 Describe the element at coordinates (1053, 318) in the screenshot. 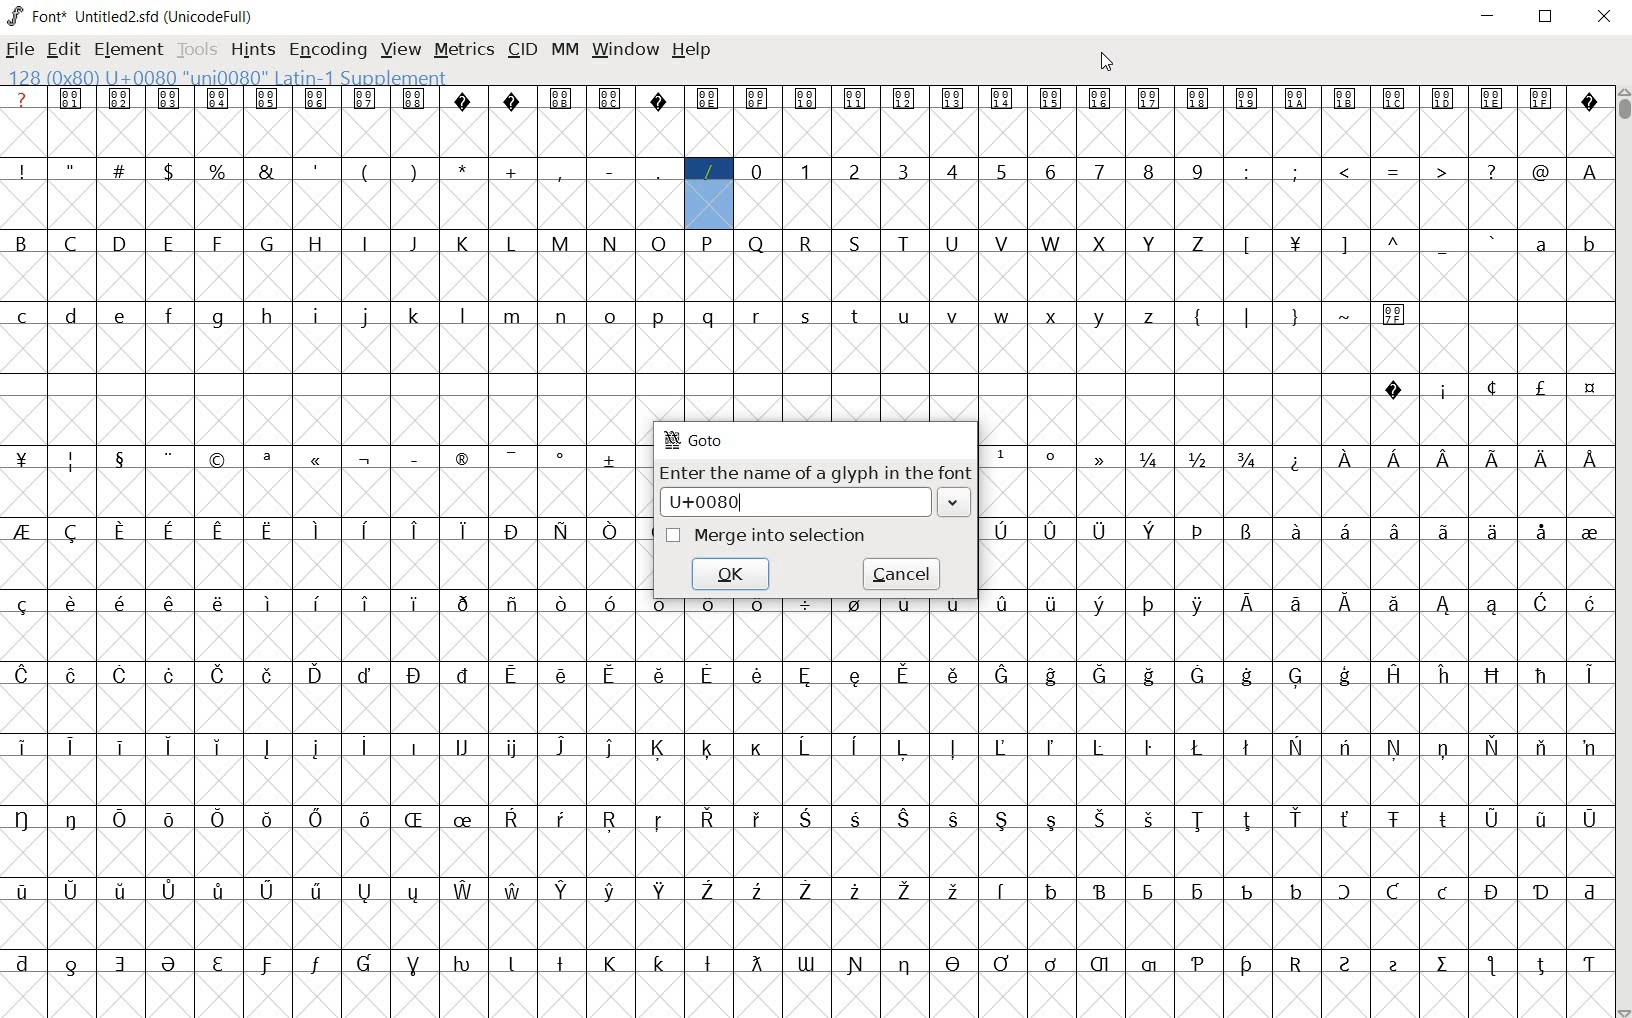

I see `glyph` at that location.